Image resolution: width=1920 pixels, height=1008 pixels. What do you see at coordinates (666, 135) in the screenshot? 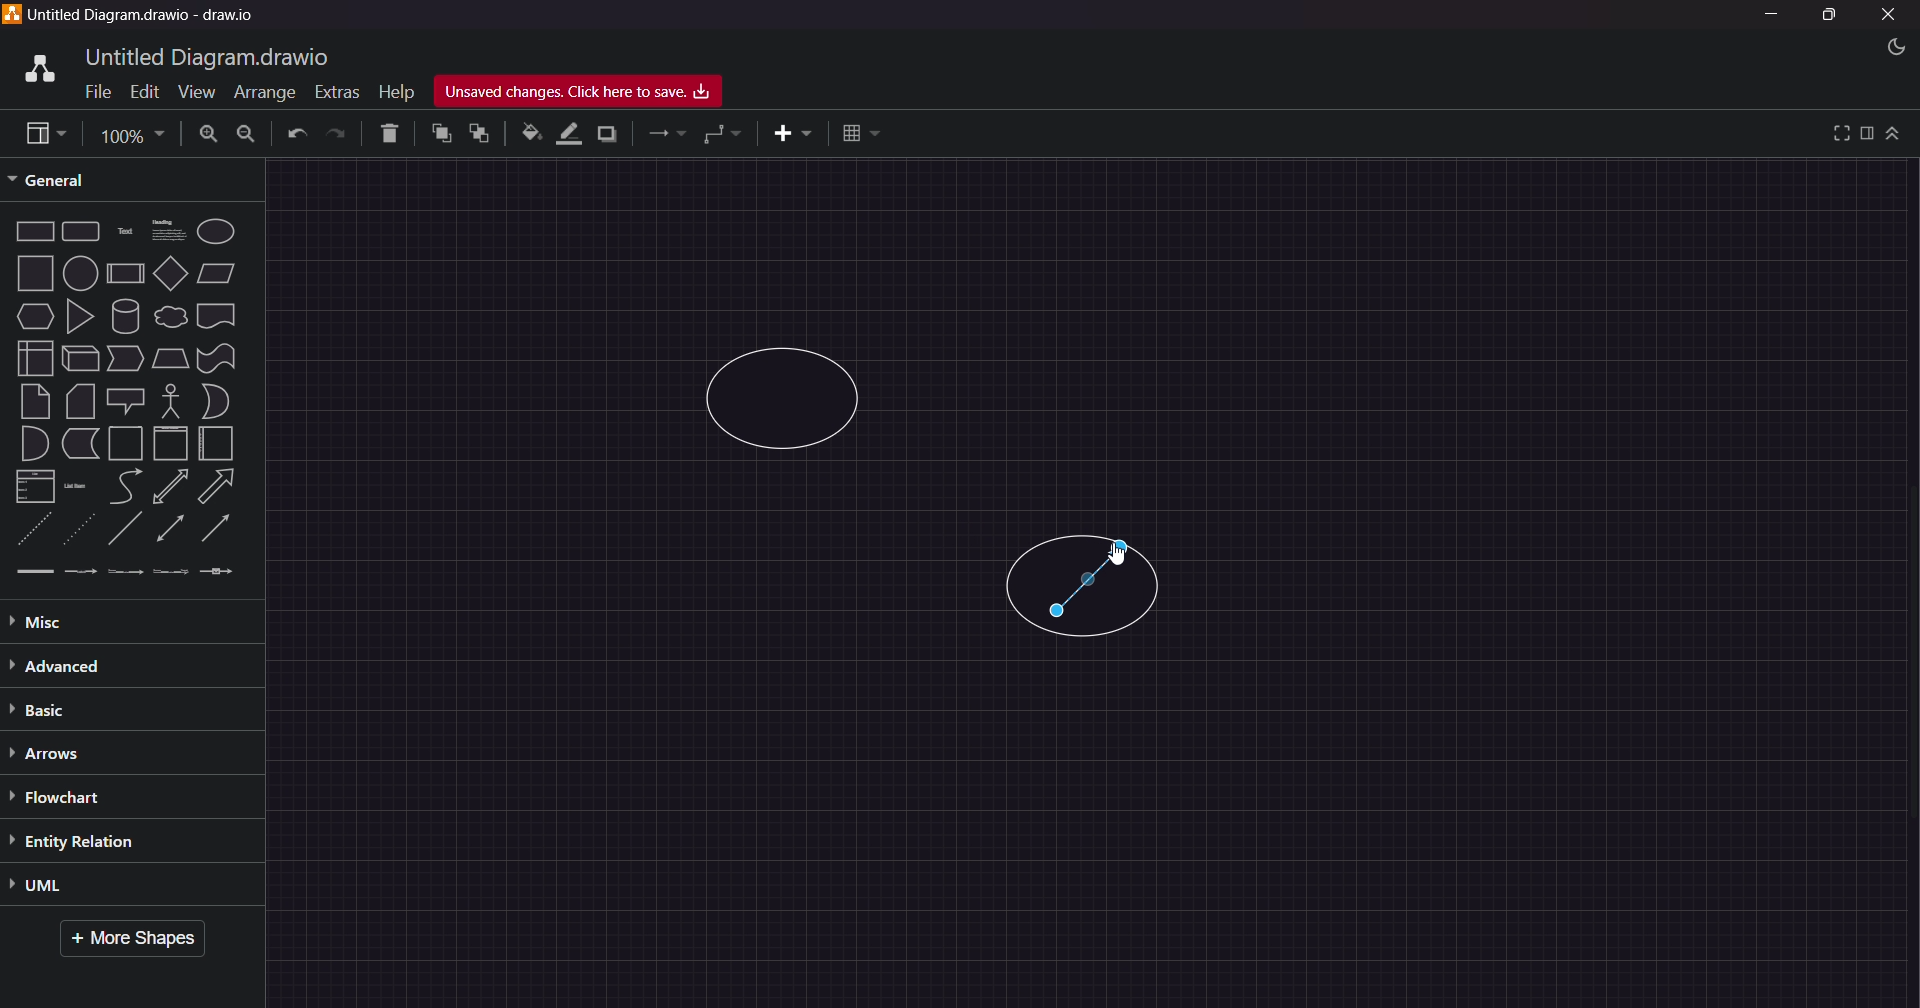
I see `connections` at bounding box center [666, 135].